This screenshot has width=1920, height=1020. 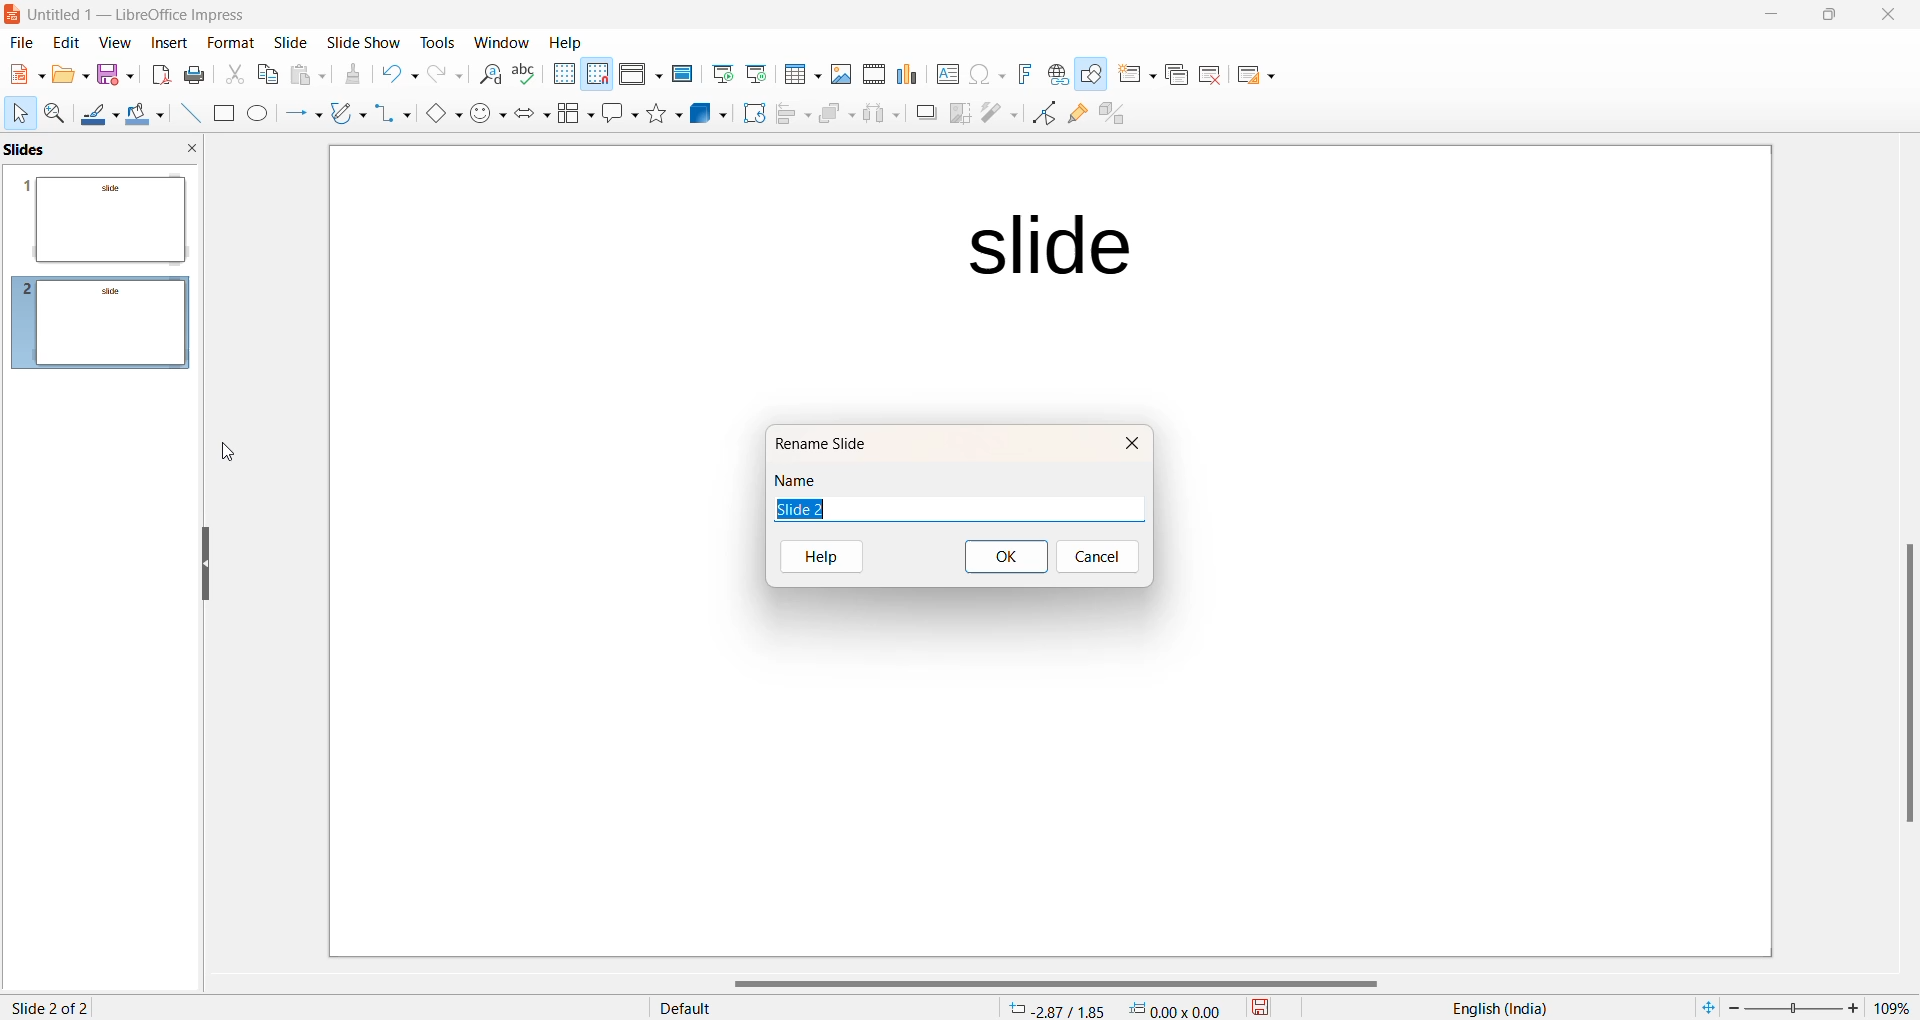 What do you see at coordinates (1097, 556) in the screenshot?
I see `cancel` at bounding box center [1097, 556].